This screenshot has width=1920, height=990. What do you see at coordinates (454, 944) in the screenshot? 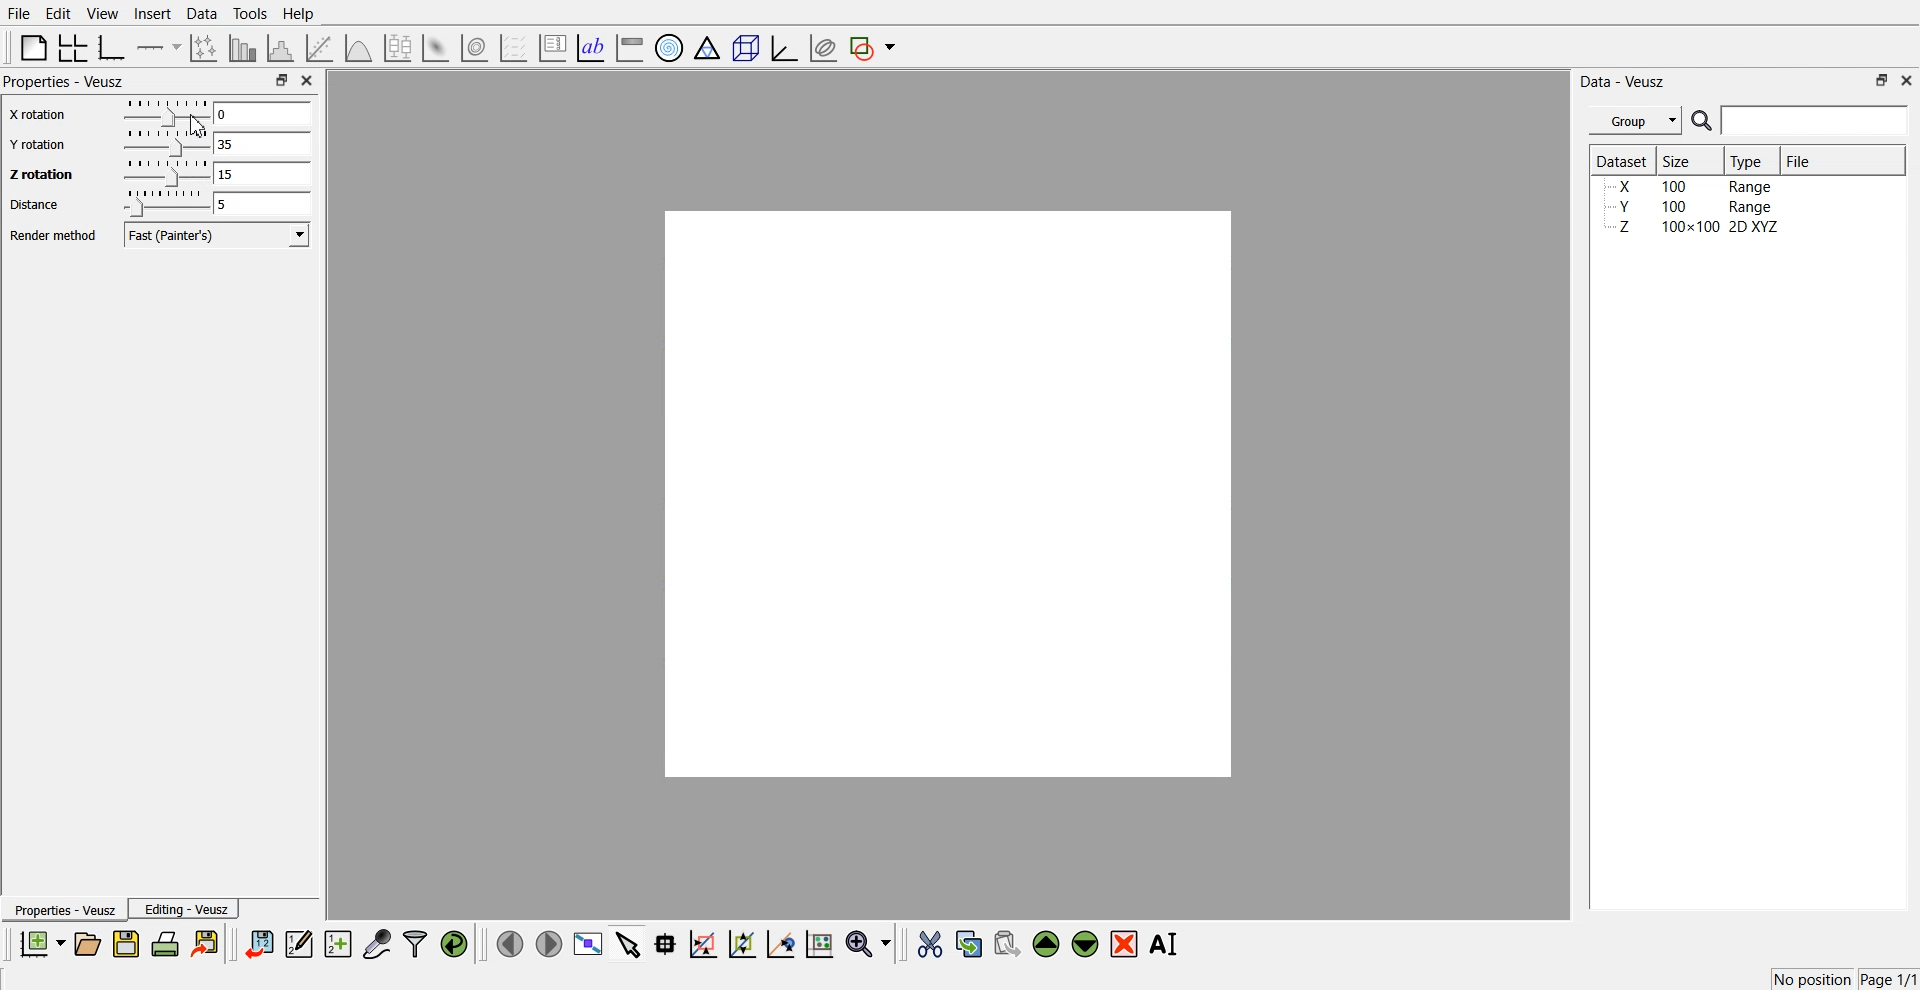
I see `Reload linked dataset` at bounding box center [454, 944].